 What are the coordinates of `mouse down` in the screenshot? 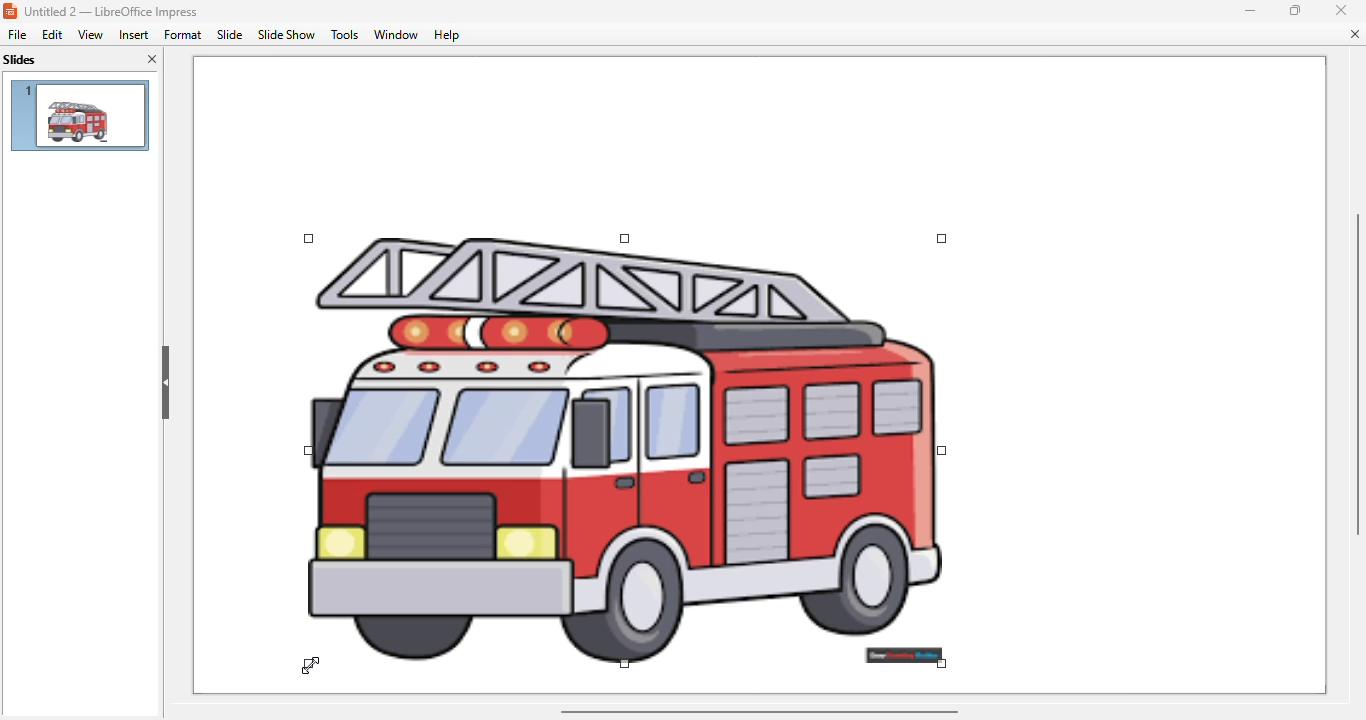 It's located at (313, 664).